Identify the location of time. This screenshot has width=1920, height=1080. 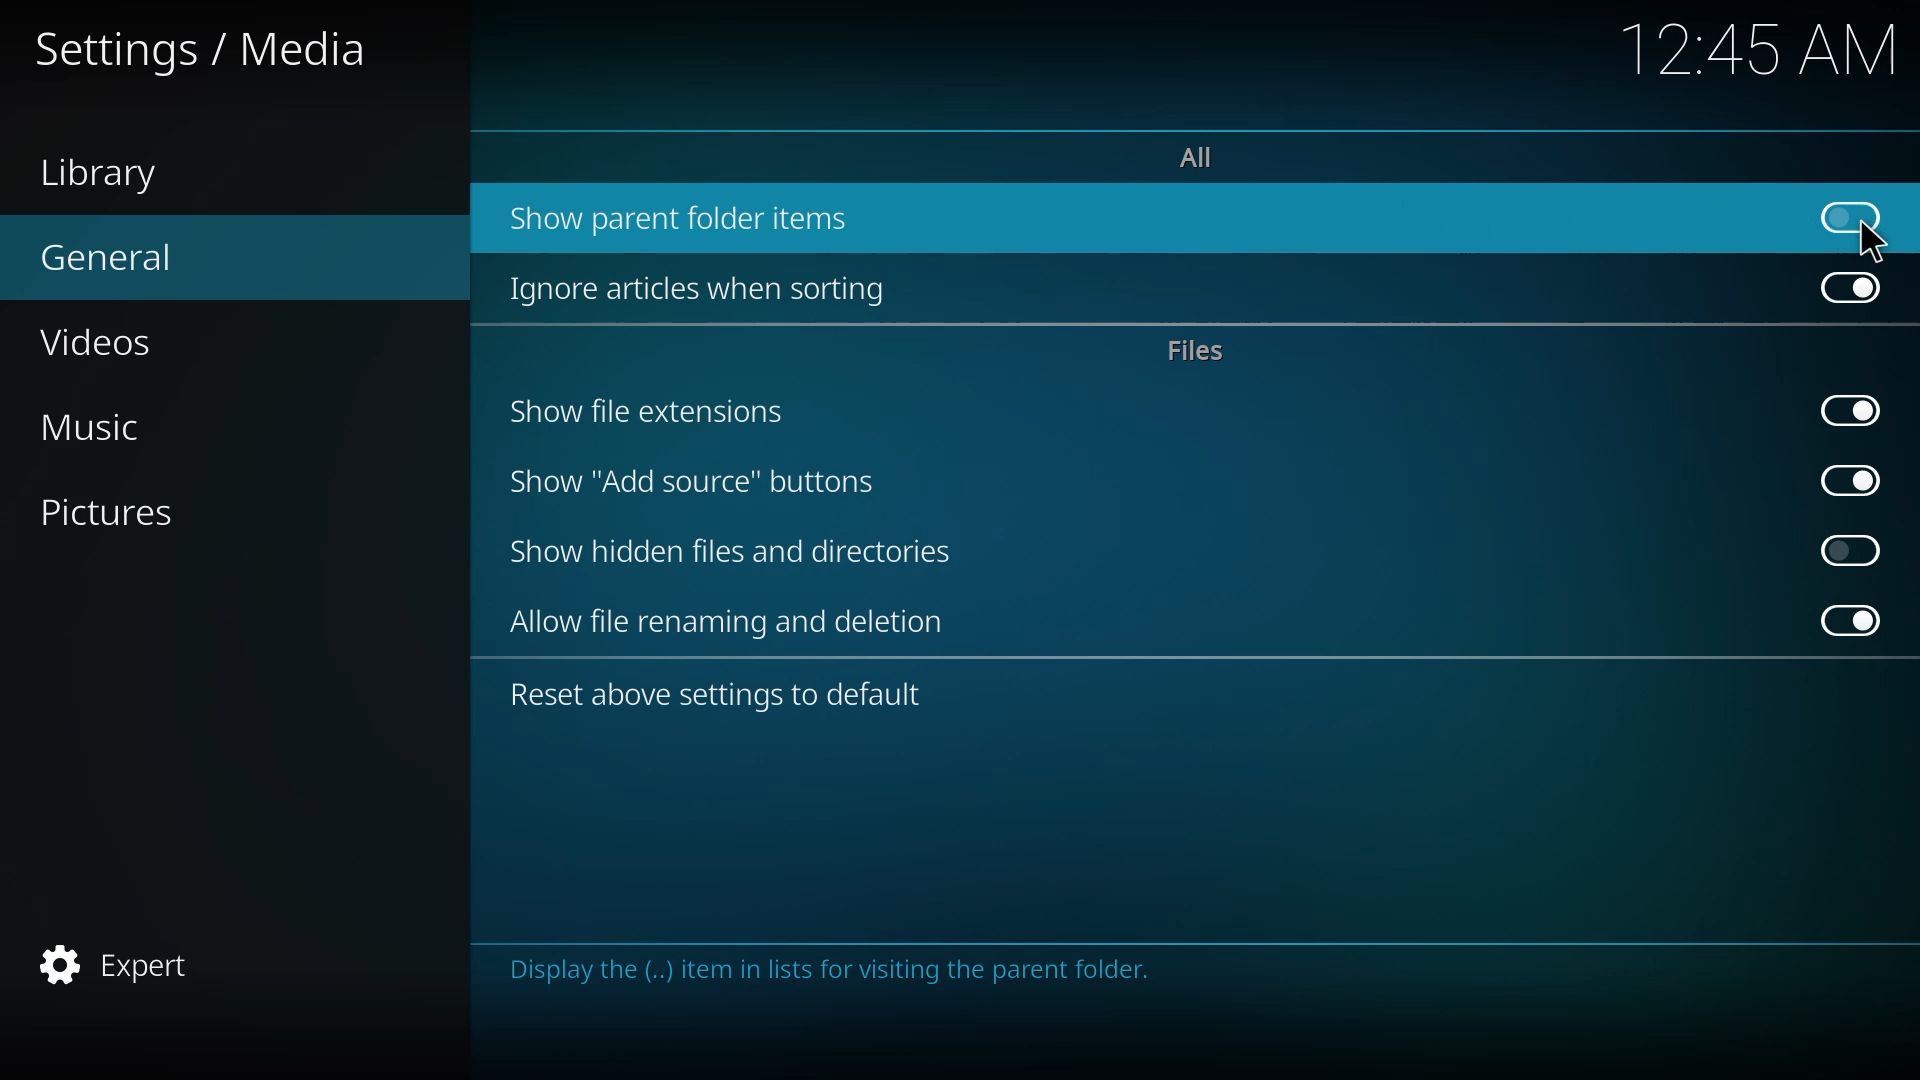
(1755, 49).